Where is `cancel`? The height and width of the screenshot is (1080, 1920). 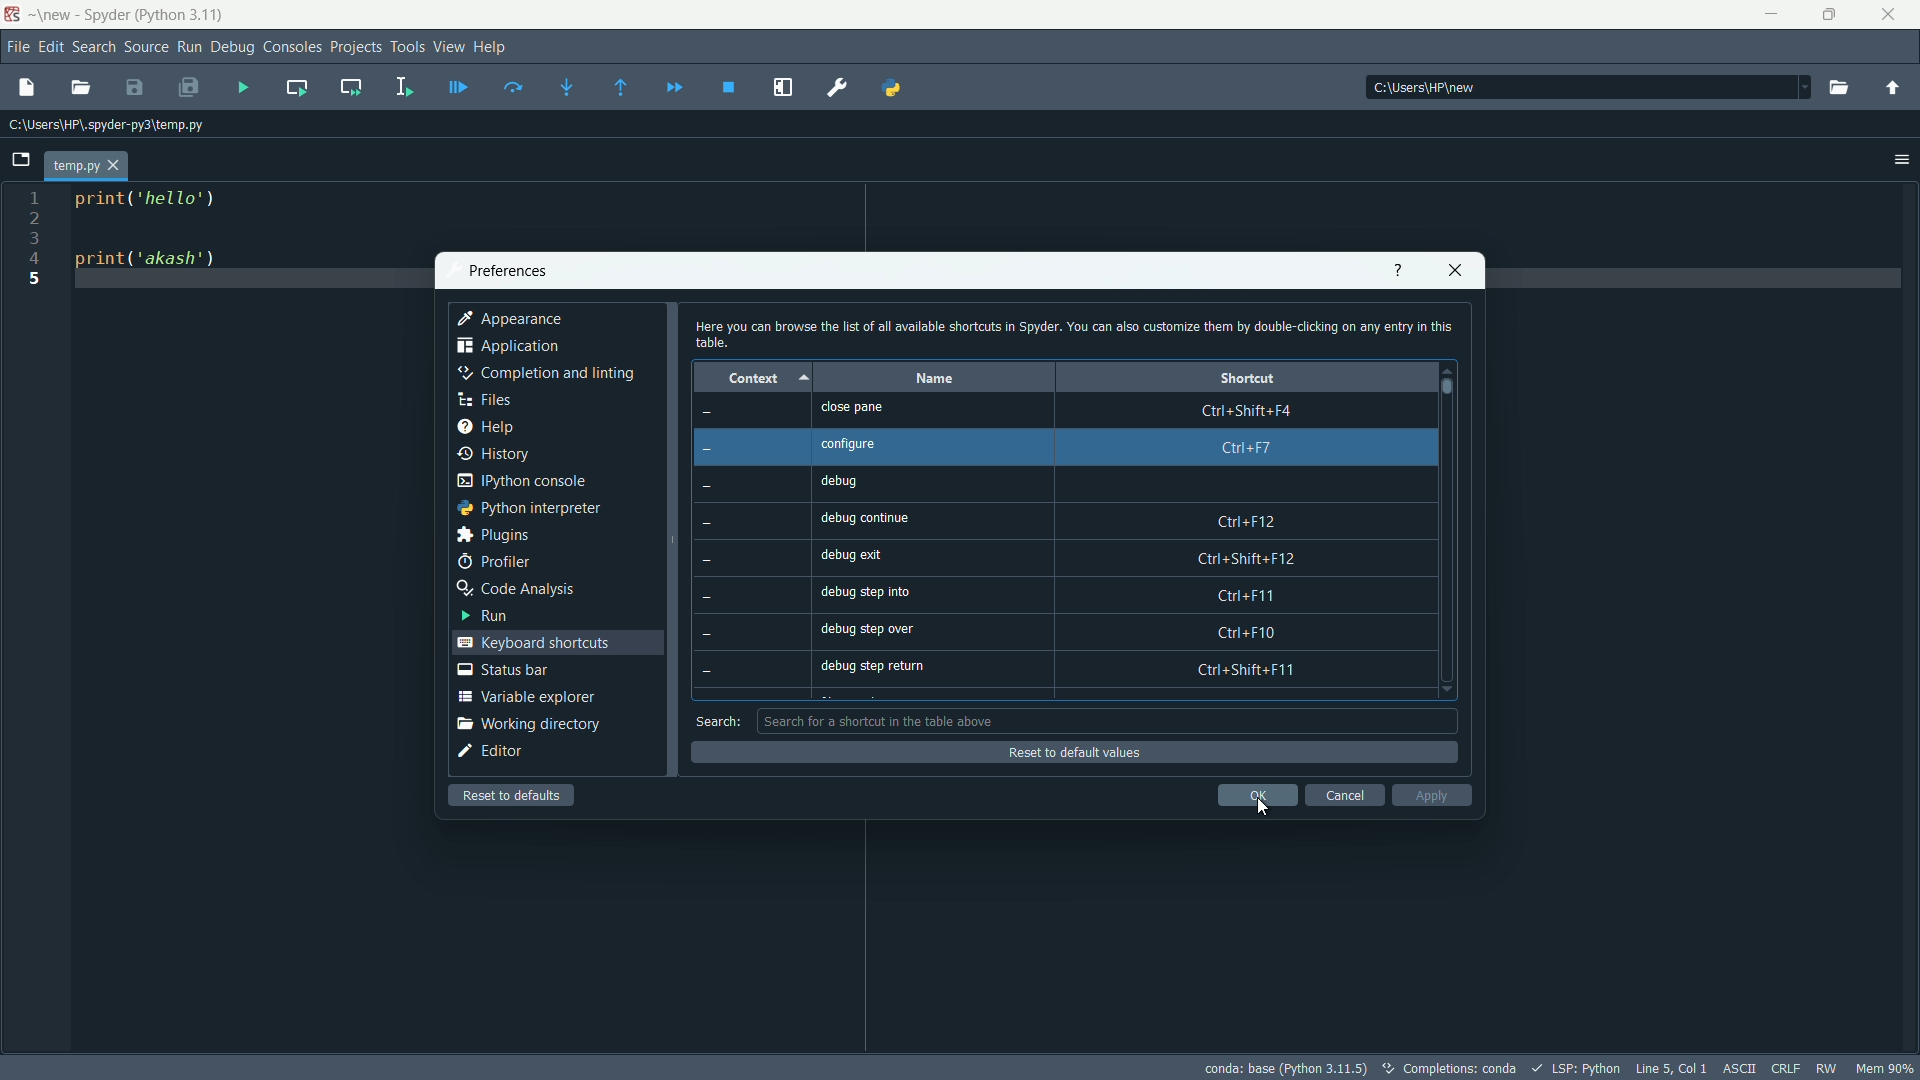
cancel is located at coordinates (1344, 795).